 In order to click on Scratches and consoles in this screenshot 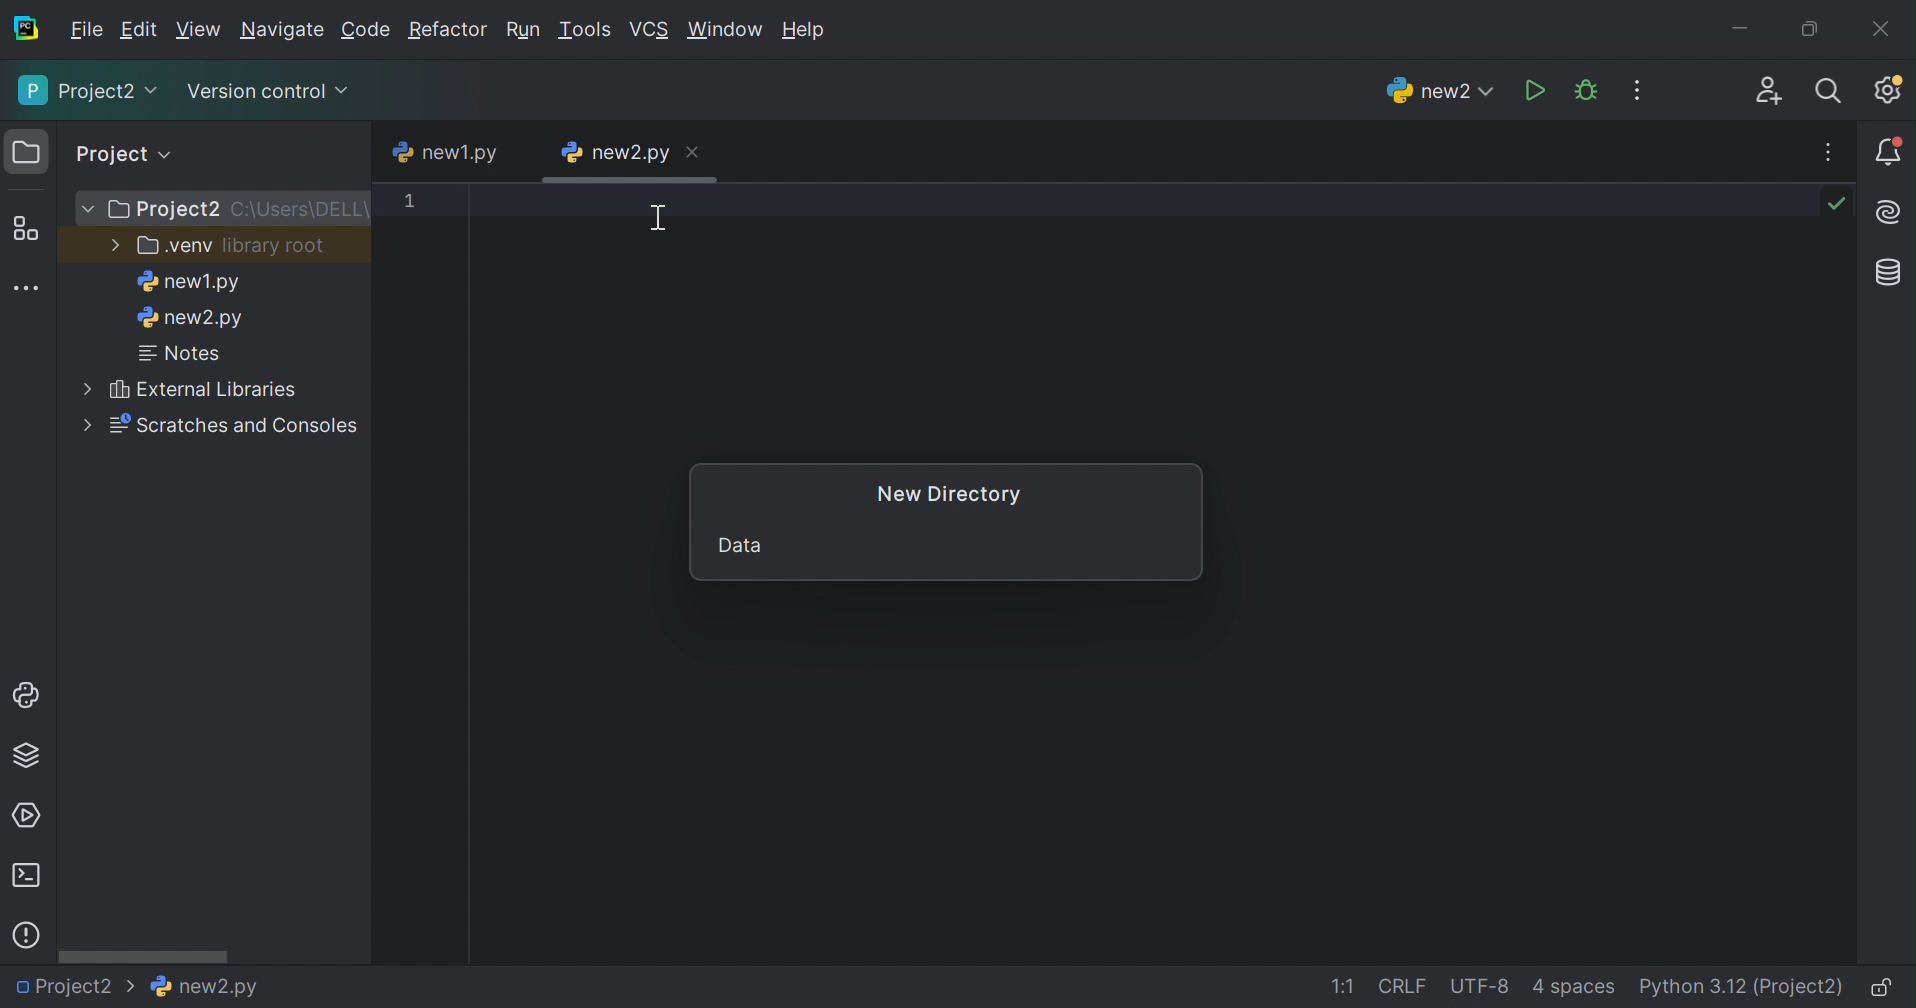, I will do `click(241, 426)`.